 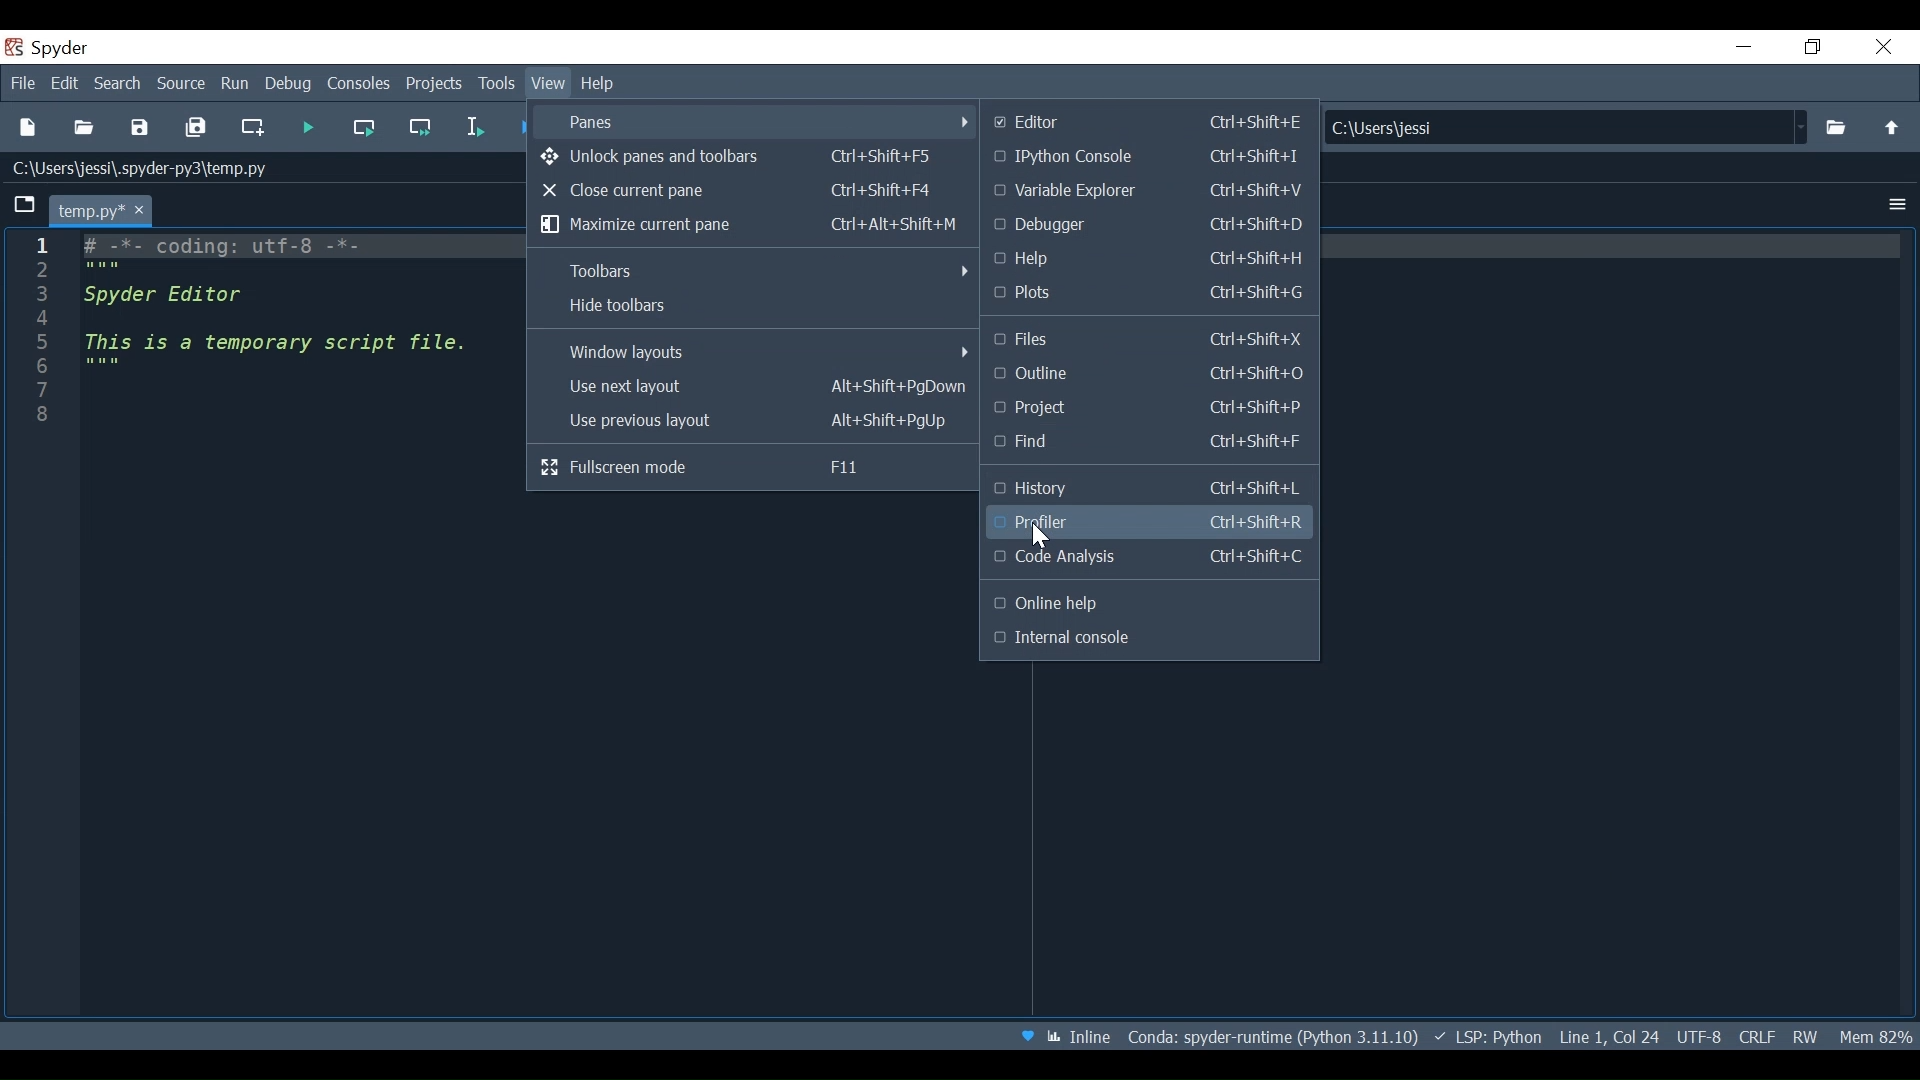 I want to click on Console, so click(x=362, y=83).